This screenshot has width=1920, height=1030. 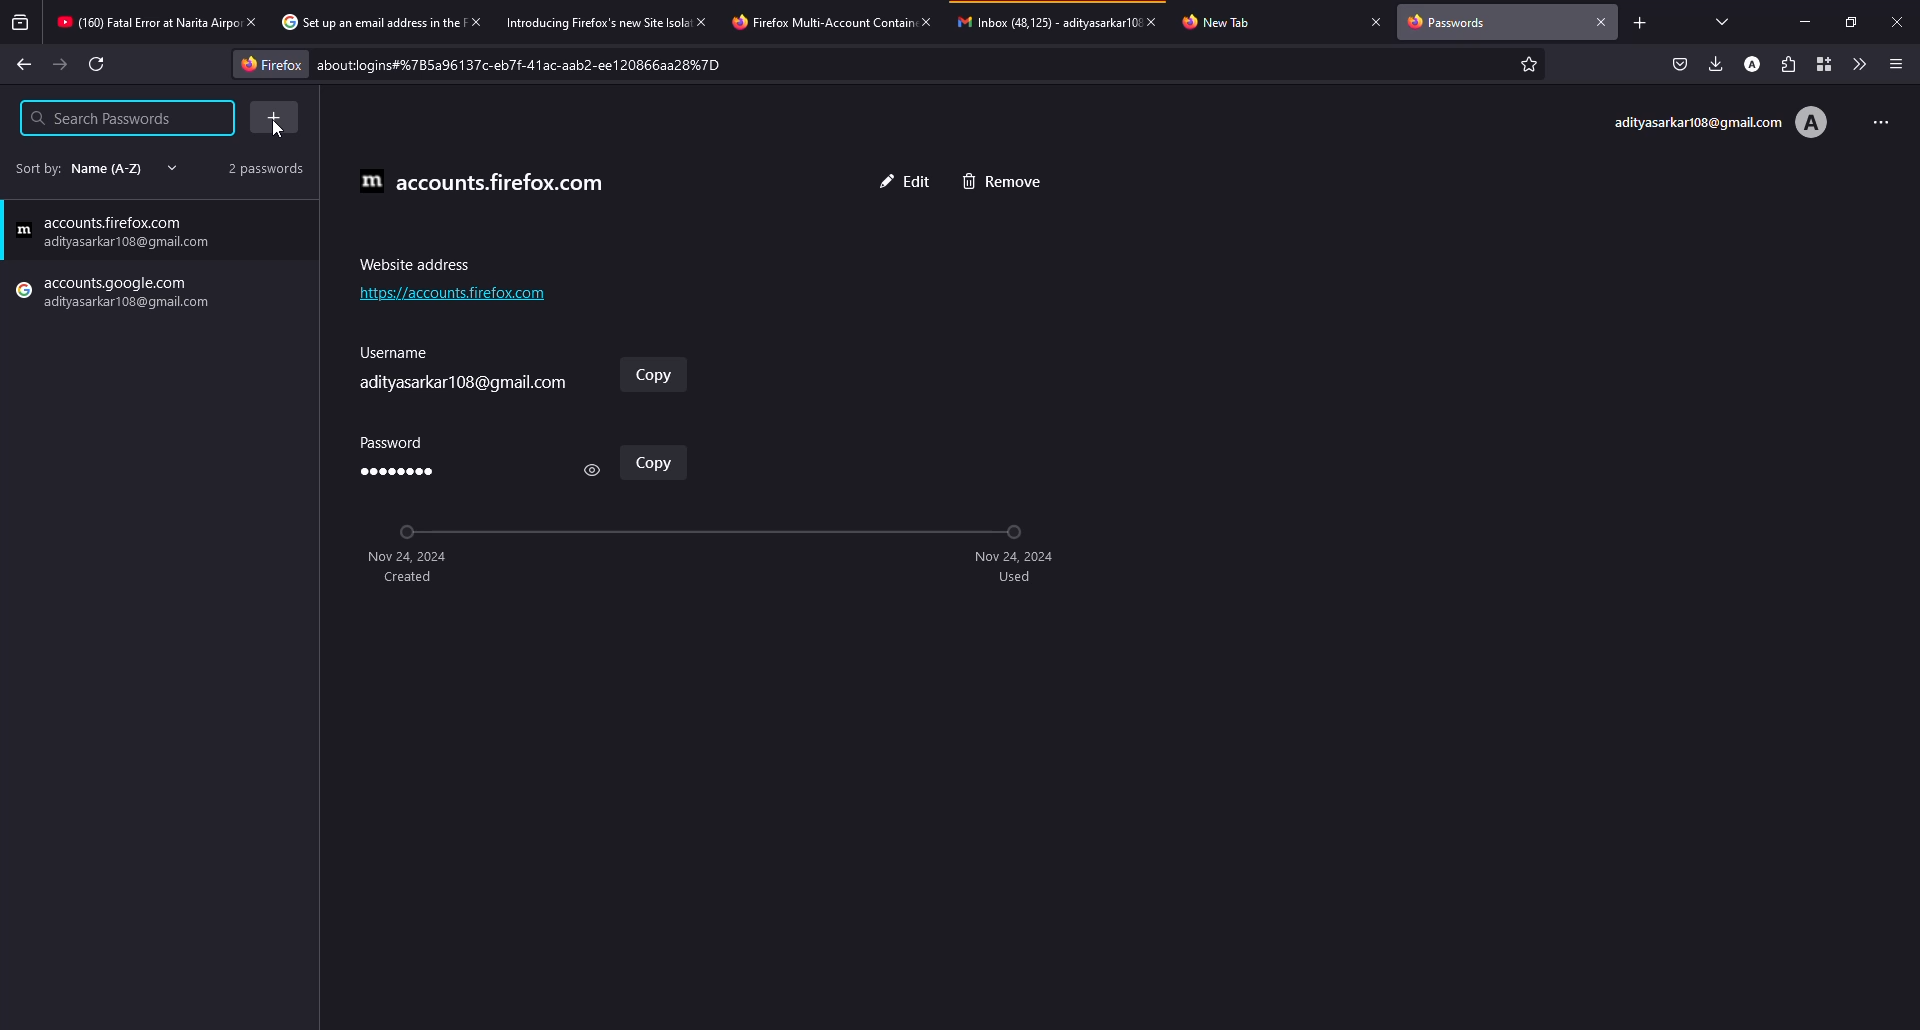 I want to click on refresh, so click(x=98, y=64).